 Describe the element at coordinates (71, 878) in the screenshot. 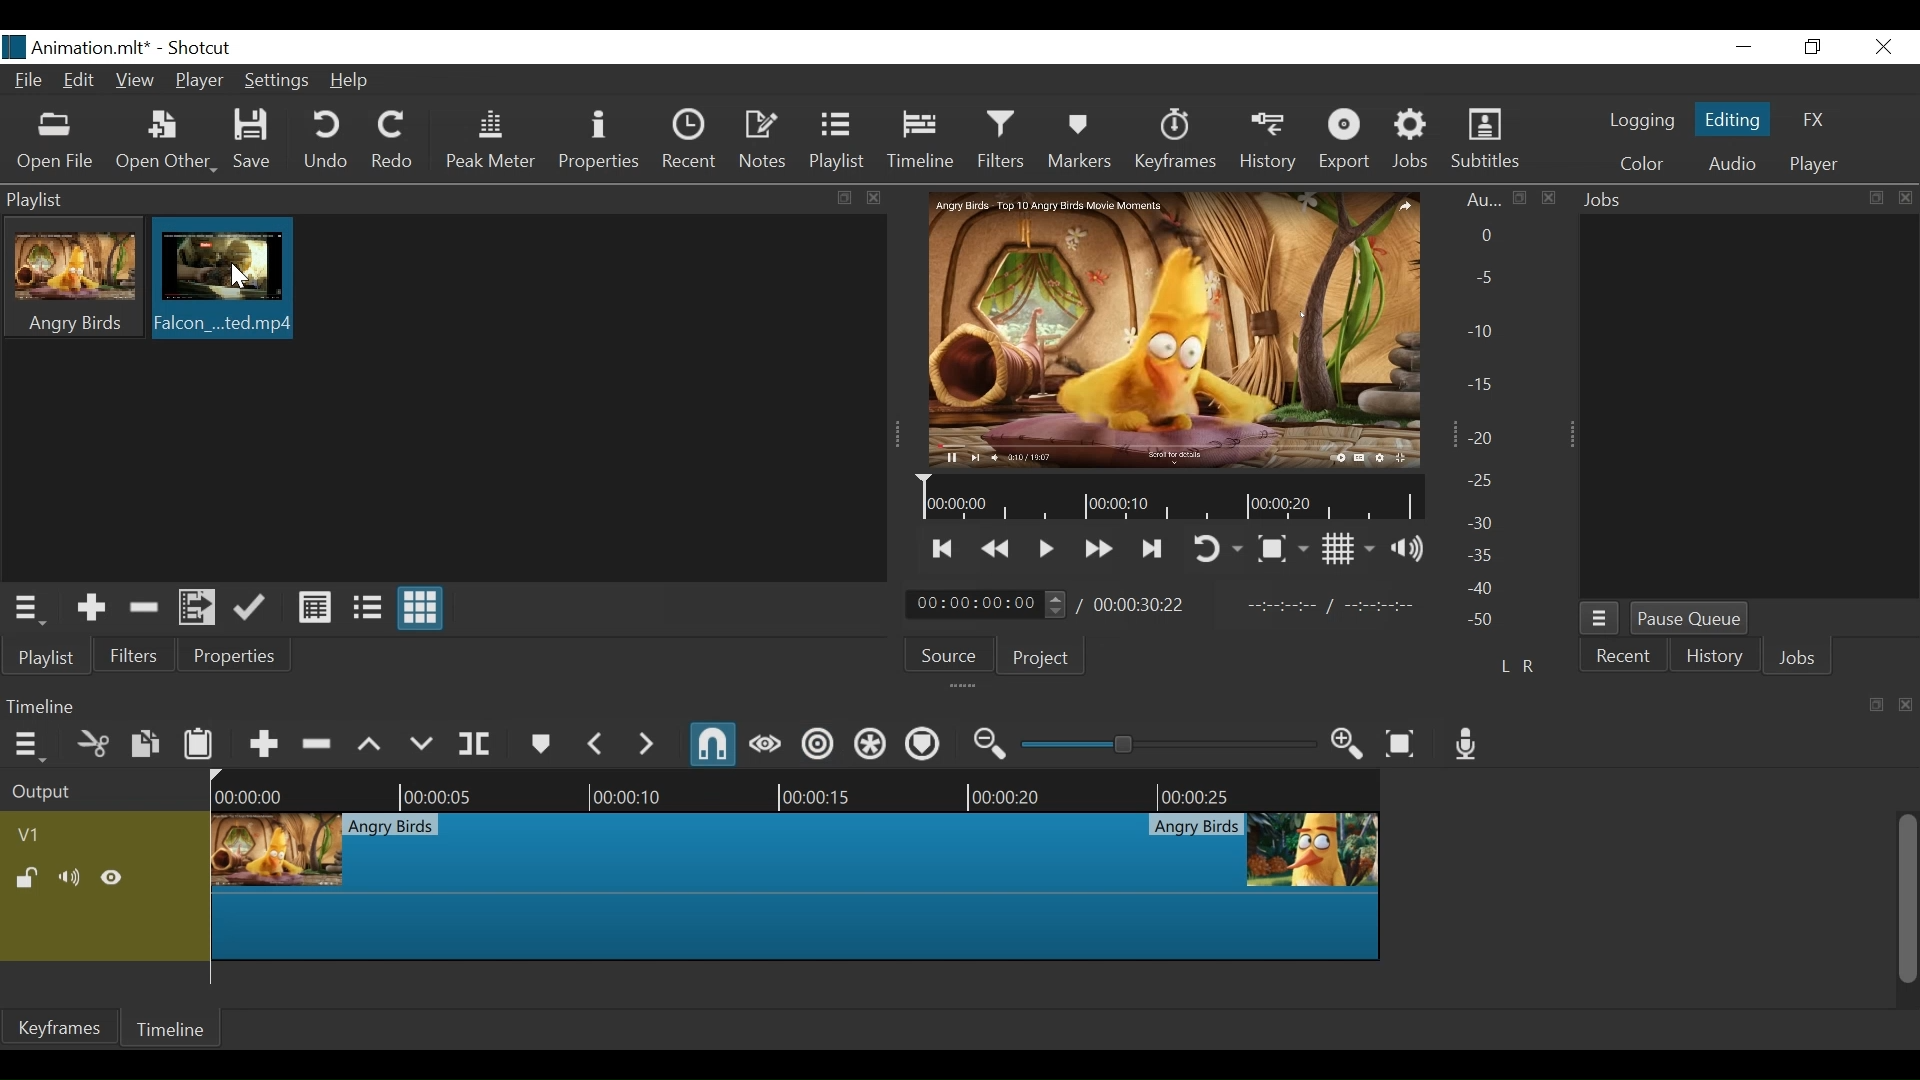

I see `Mute` at that location.